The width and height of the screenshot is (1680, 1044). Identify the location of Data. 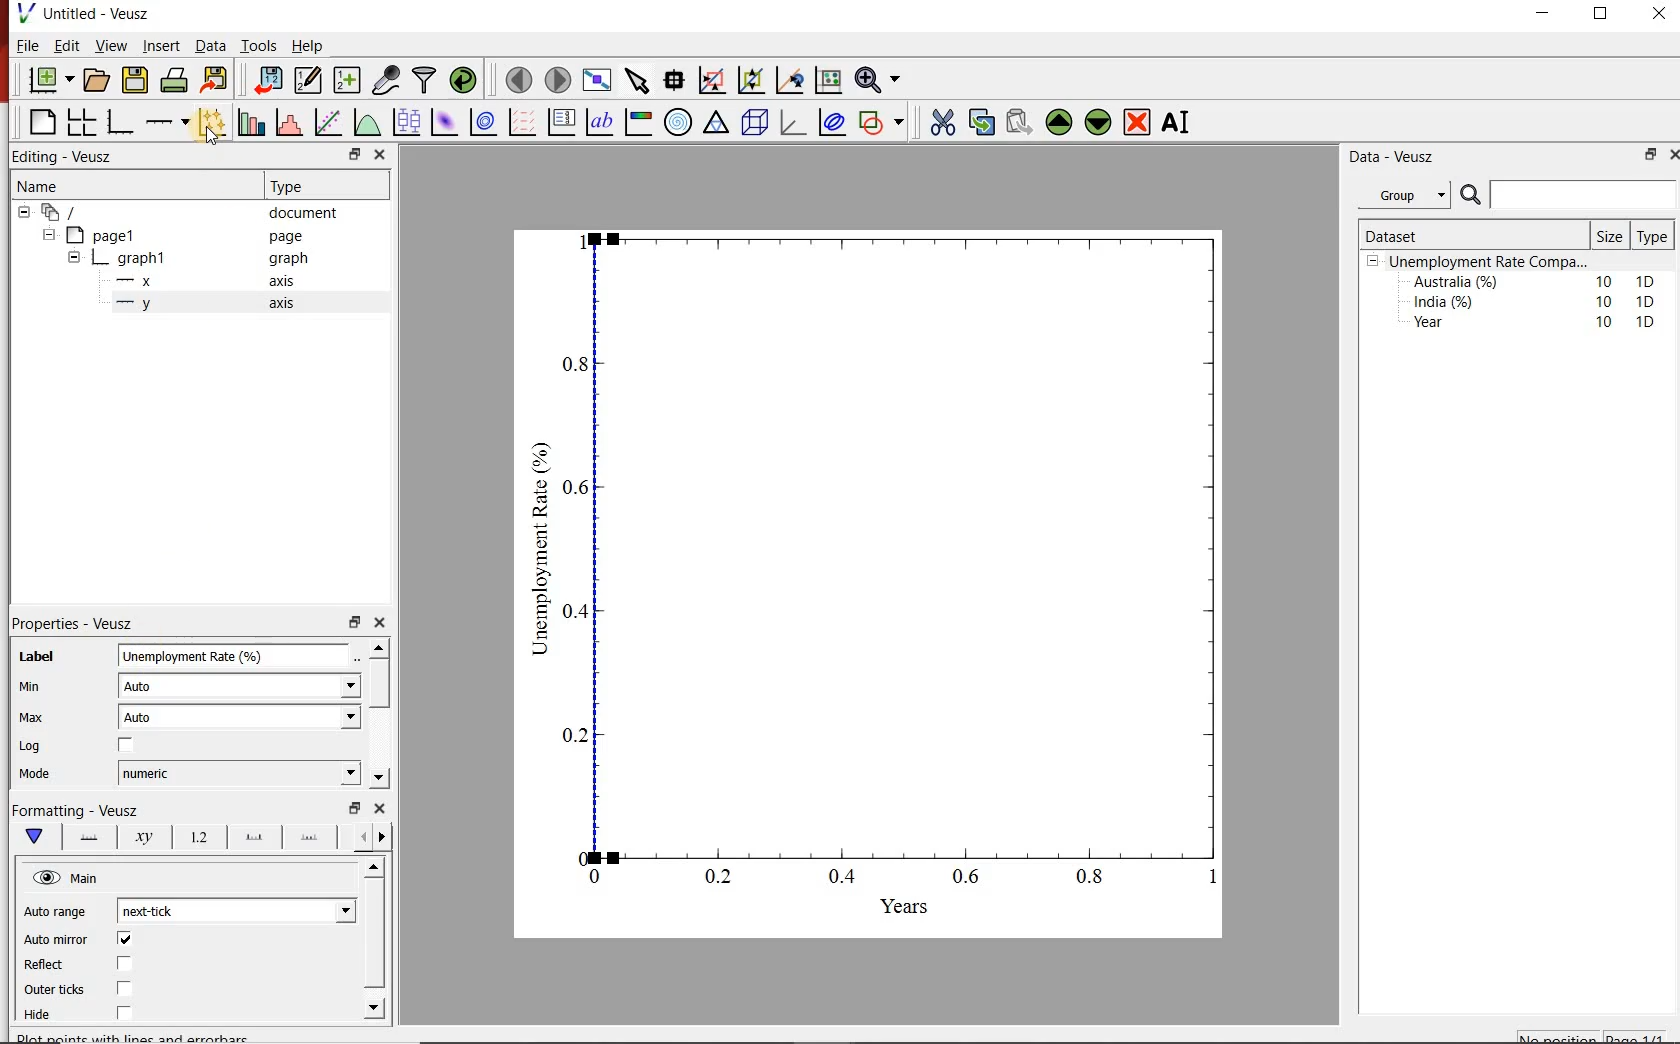
(211, 46).